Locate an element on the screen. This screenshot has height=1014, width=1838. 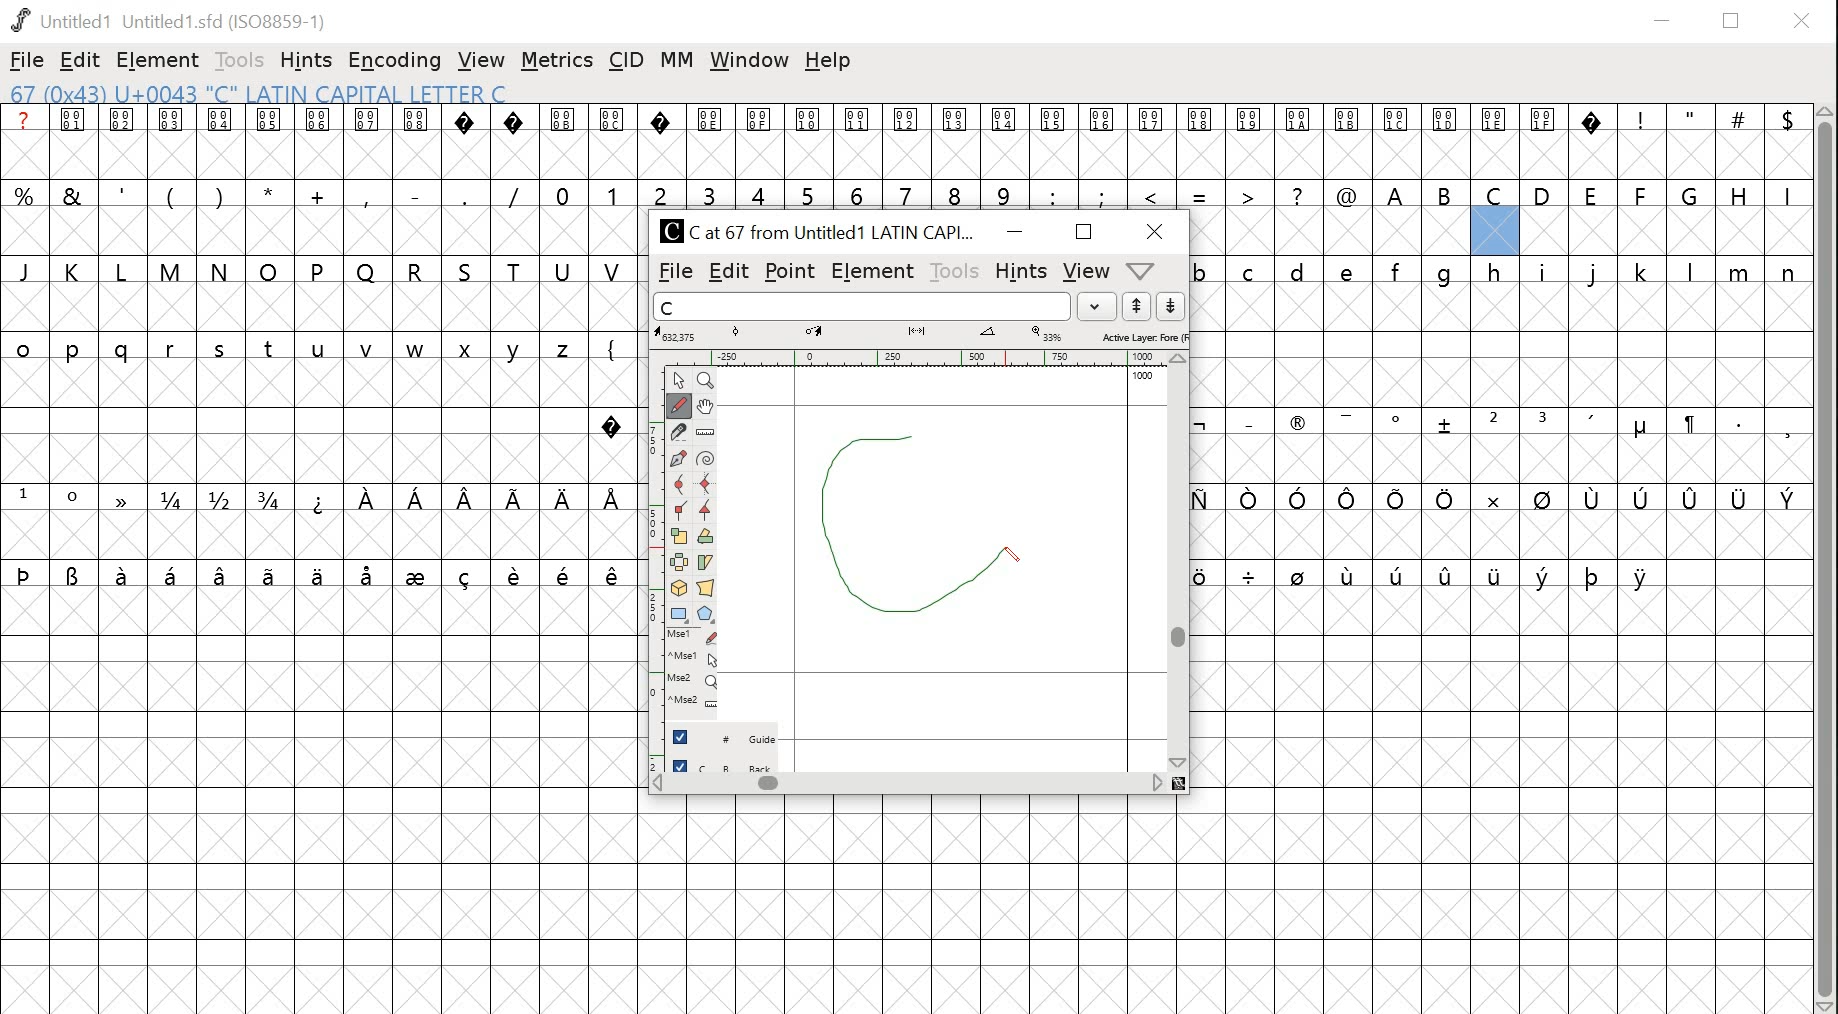
scrollbar is located at coordinates (1827, 560).